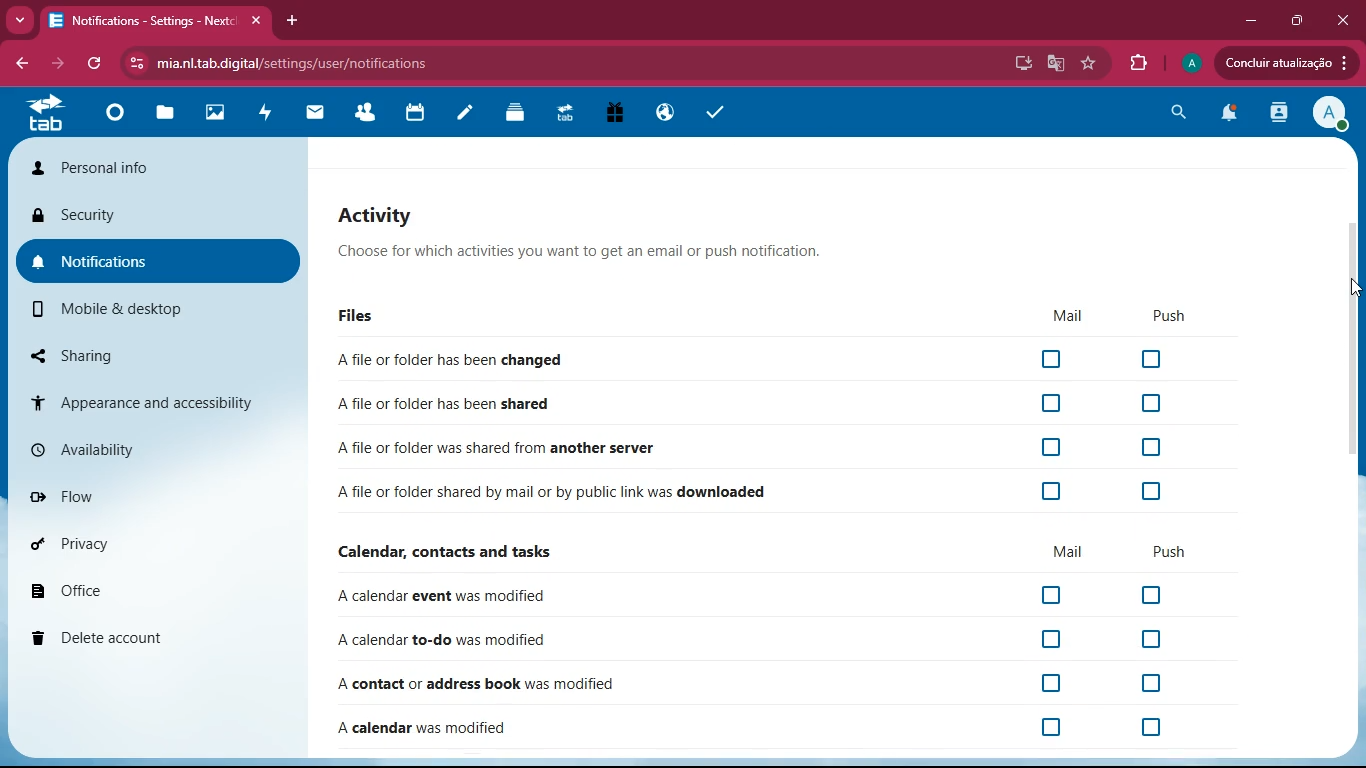  What do you see at coordinates (442, 642) in the screenshot?
I see `A calendar to-do was modified` at bounding box center [442, 642].